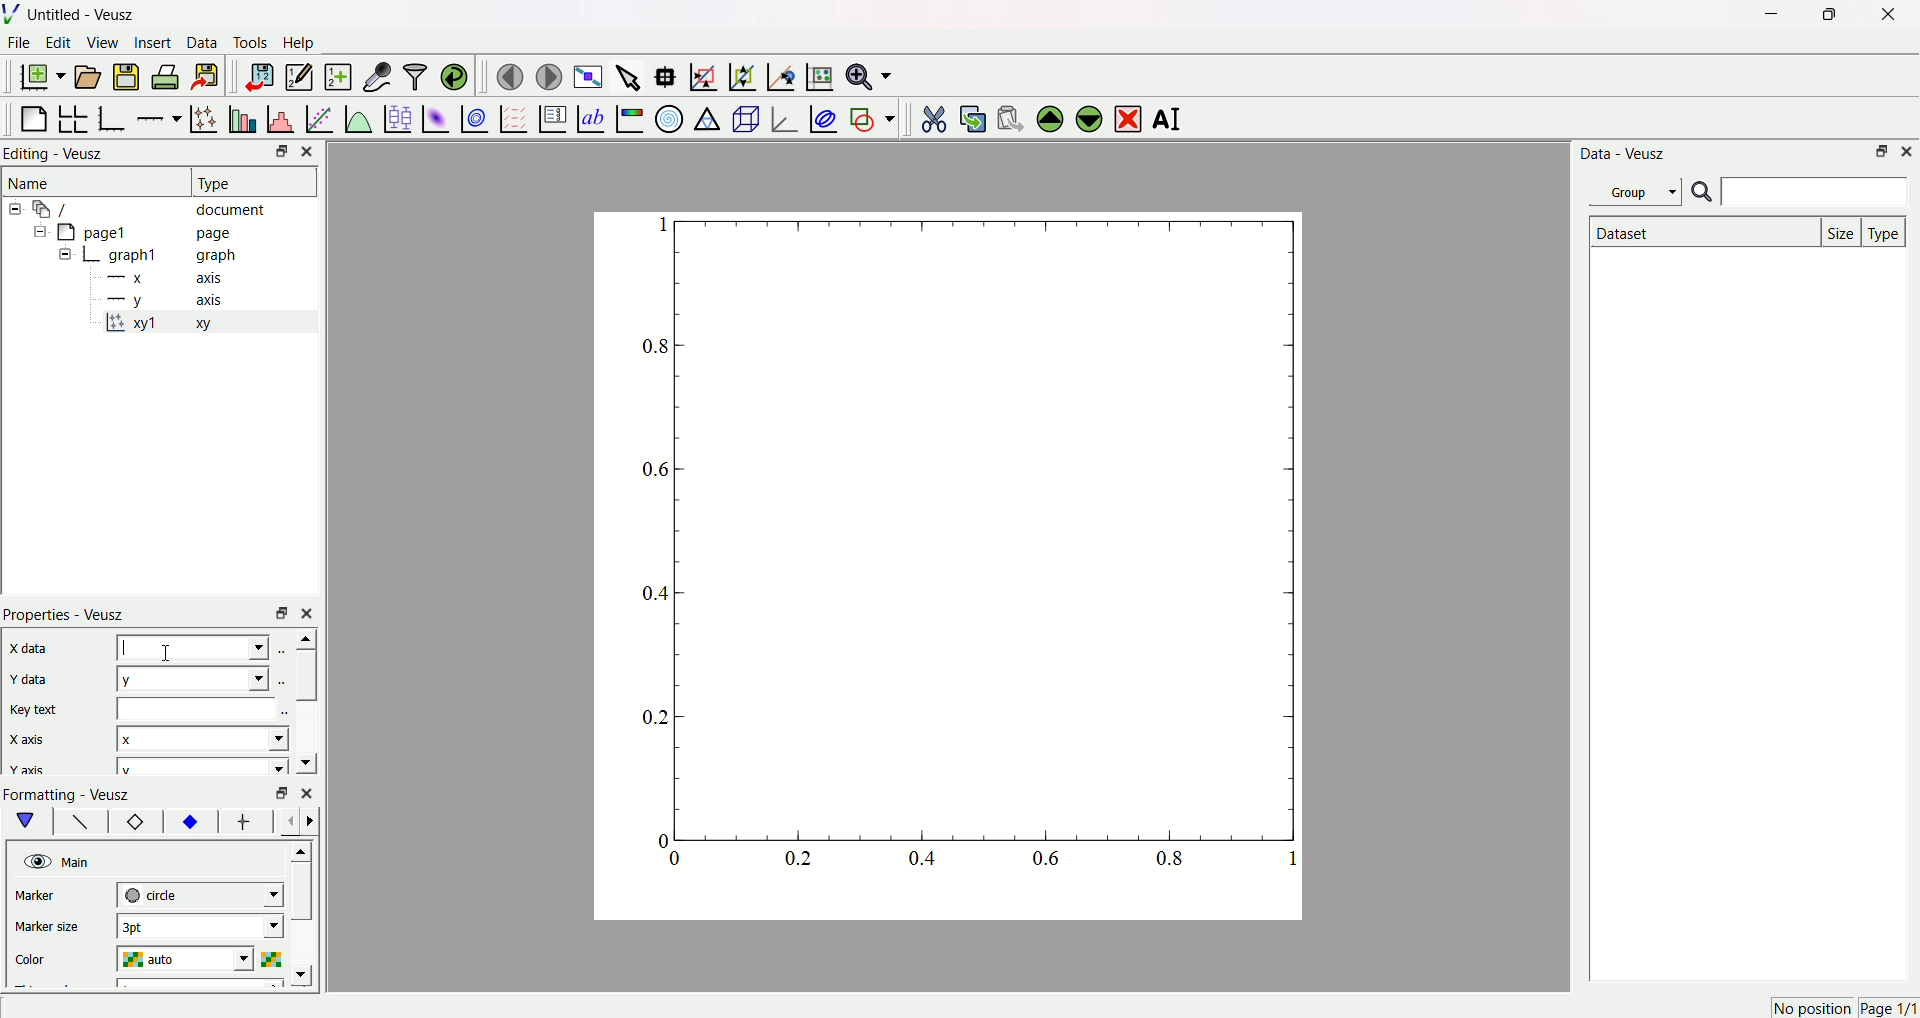 The image size is (1920, 1018). What do you see at coordinates (89, 76) in the screenshot?
I see `open document` at bounding box center [89, 76].